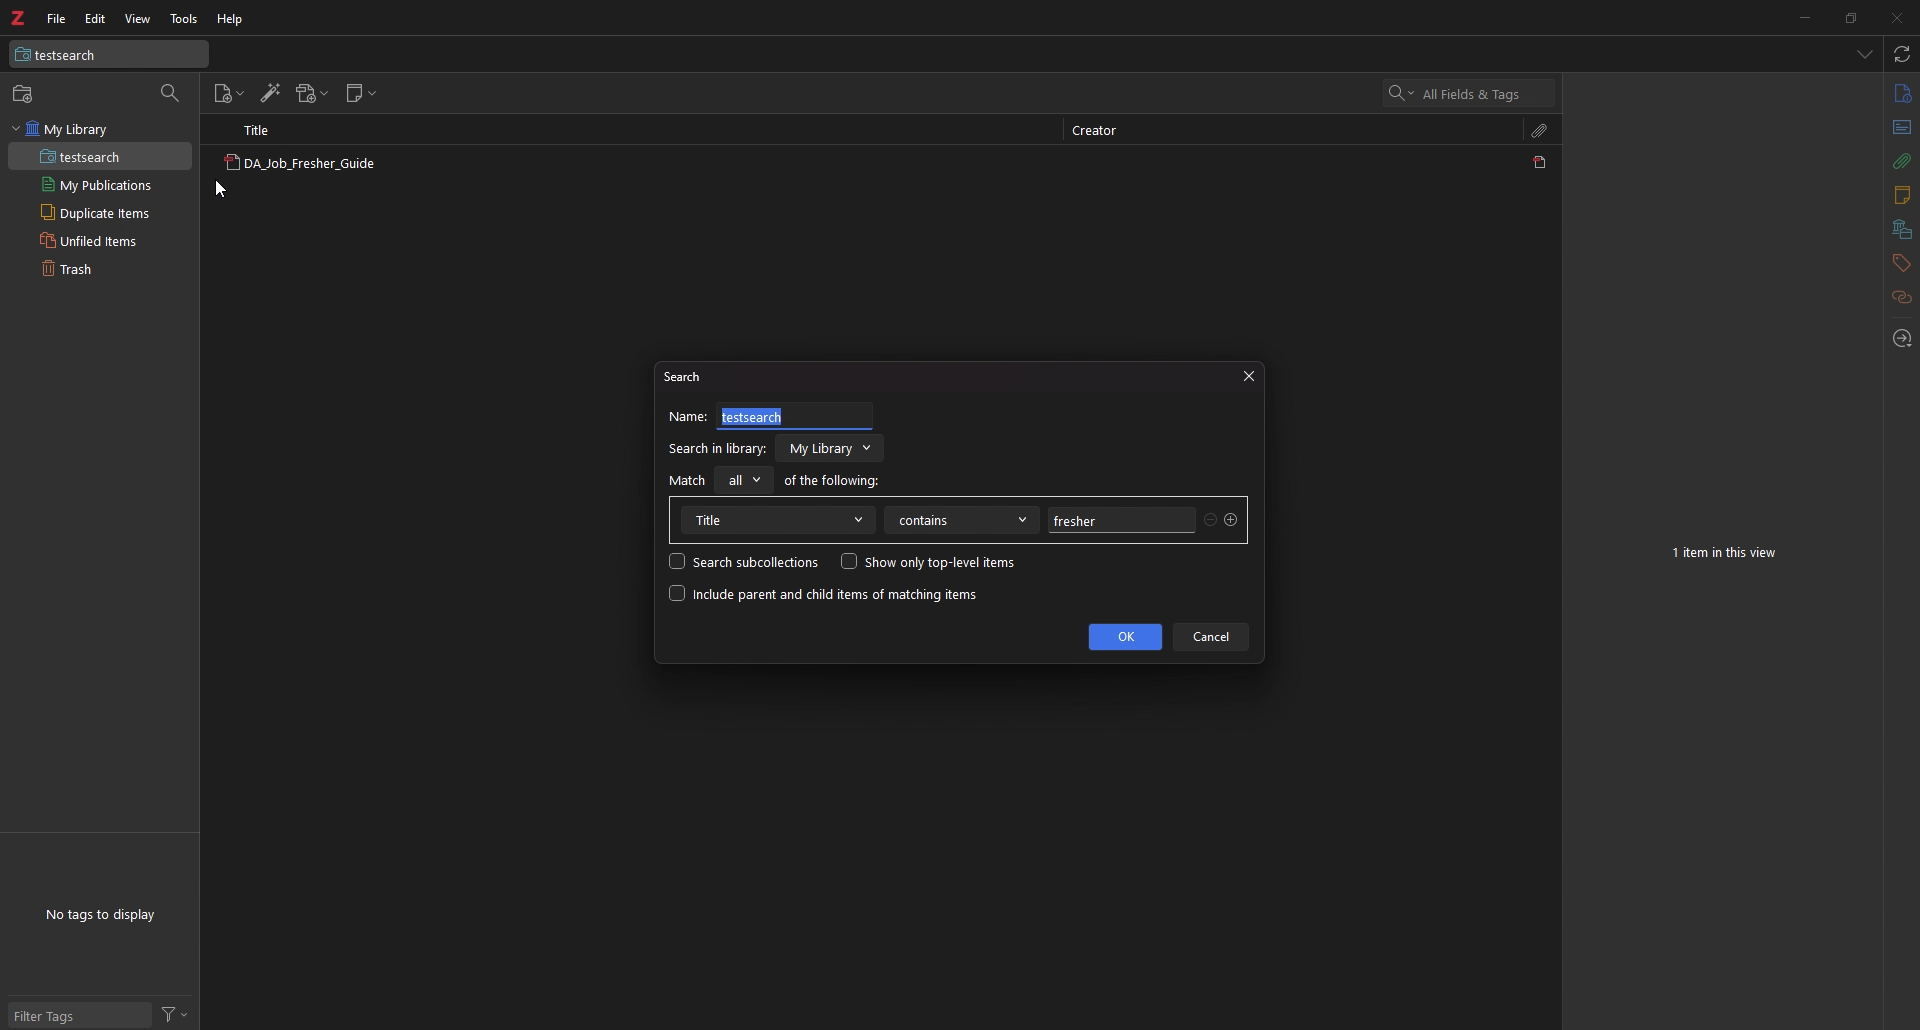 This screenshot has width=1920, height=1030. Describe the element at coordinates (1903, 128) in the screenshot. I see `abstract` at that location.